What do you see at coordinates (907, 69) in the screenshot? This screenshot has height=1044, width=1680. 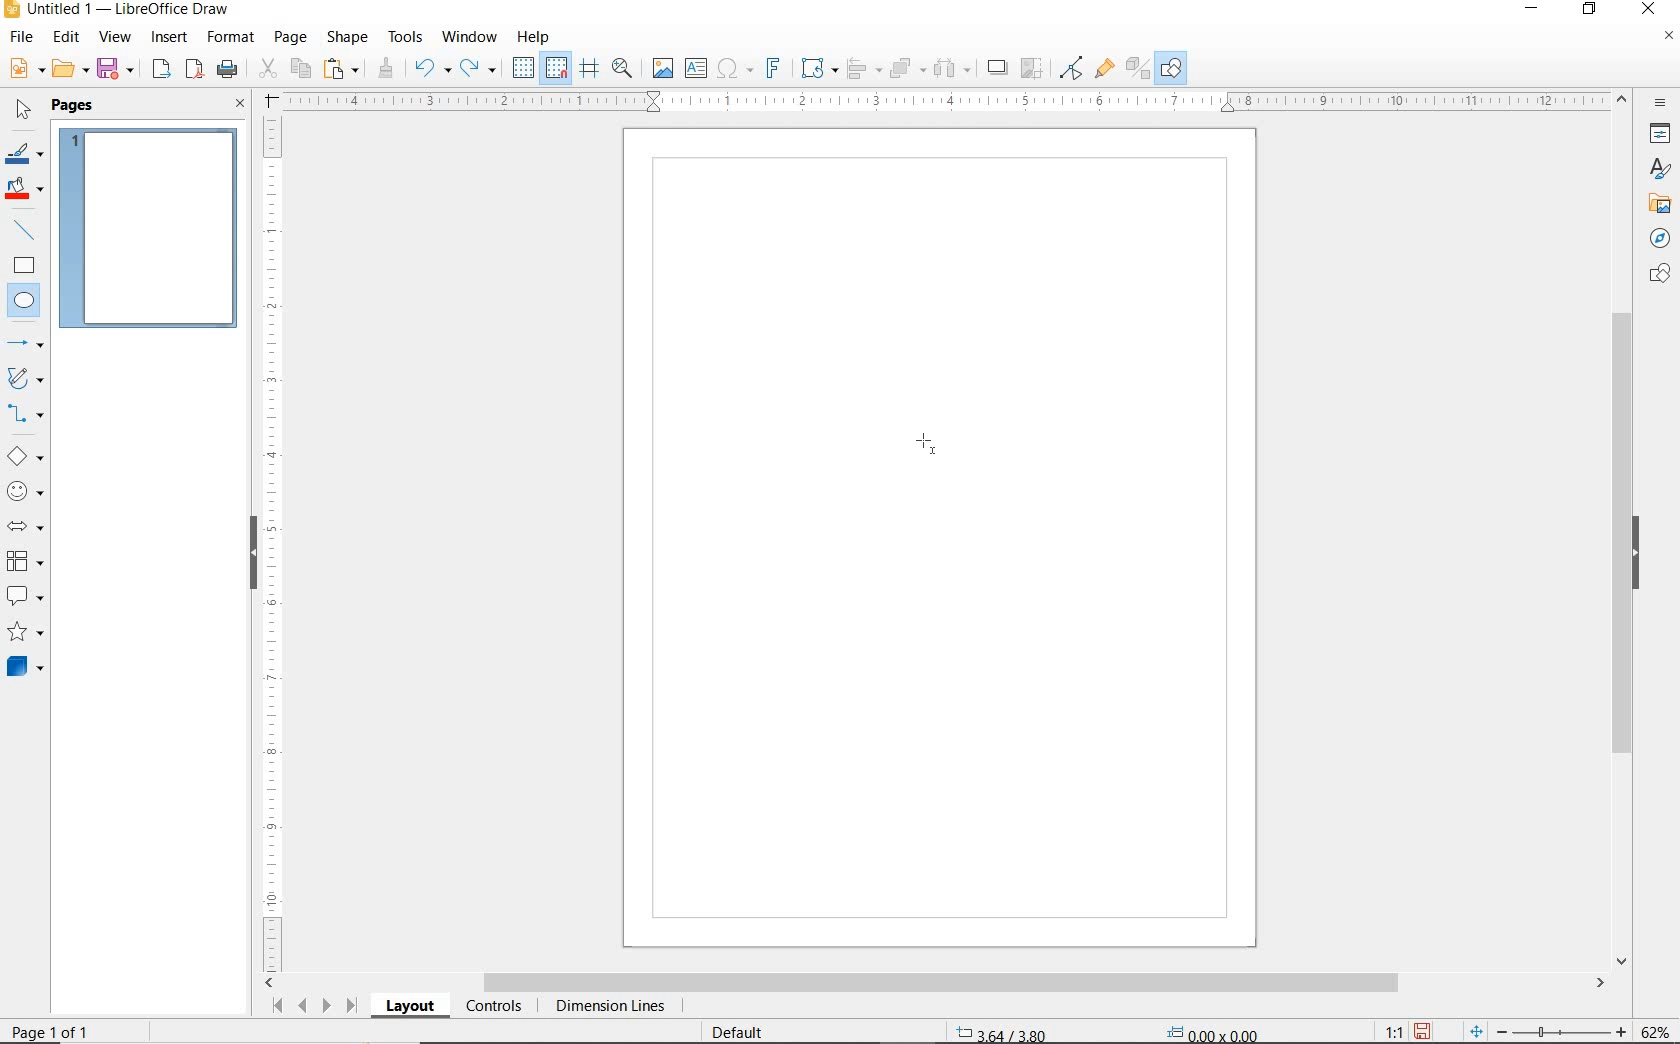 I see `ARRANGE` at bounding box center [907, 69].